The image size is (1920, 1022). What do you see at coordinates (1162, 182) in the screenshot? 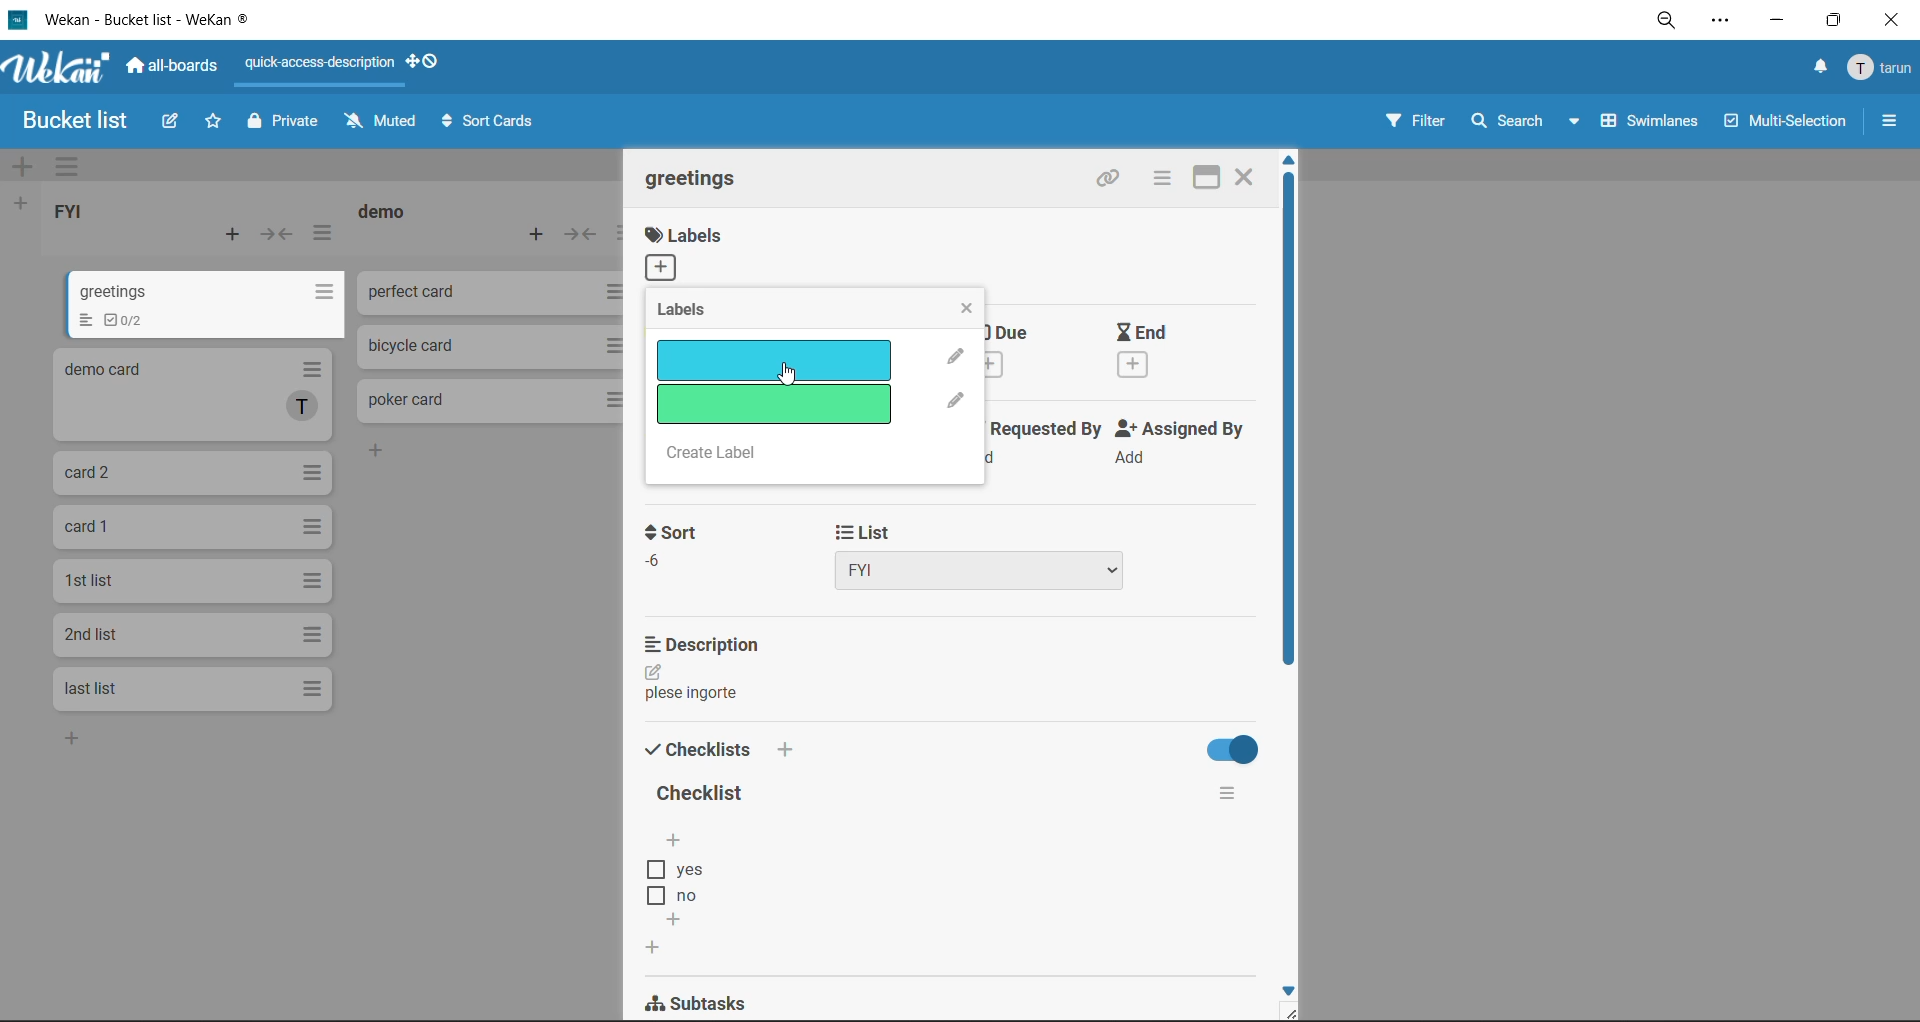
I see `card actions` at bounding box center [1162, 182].